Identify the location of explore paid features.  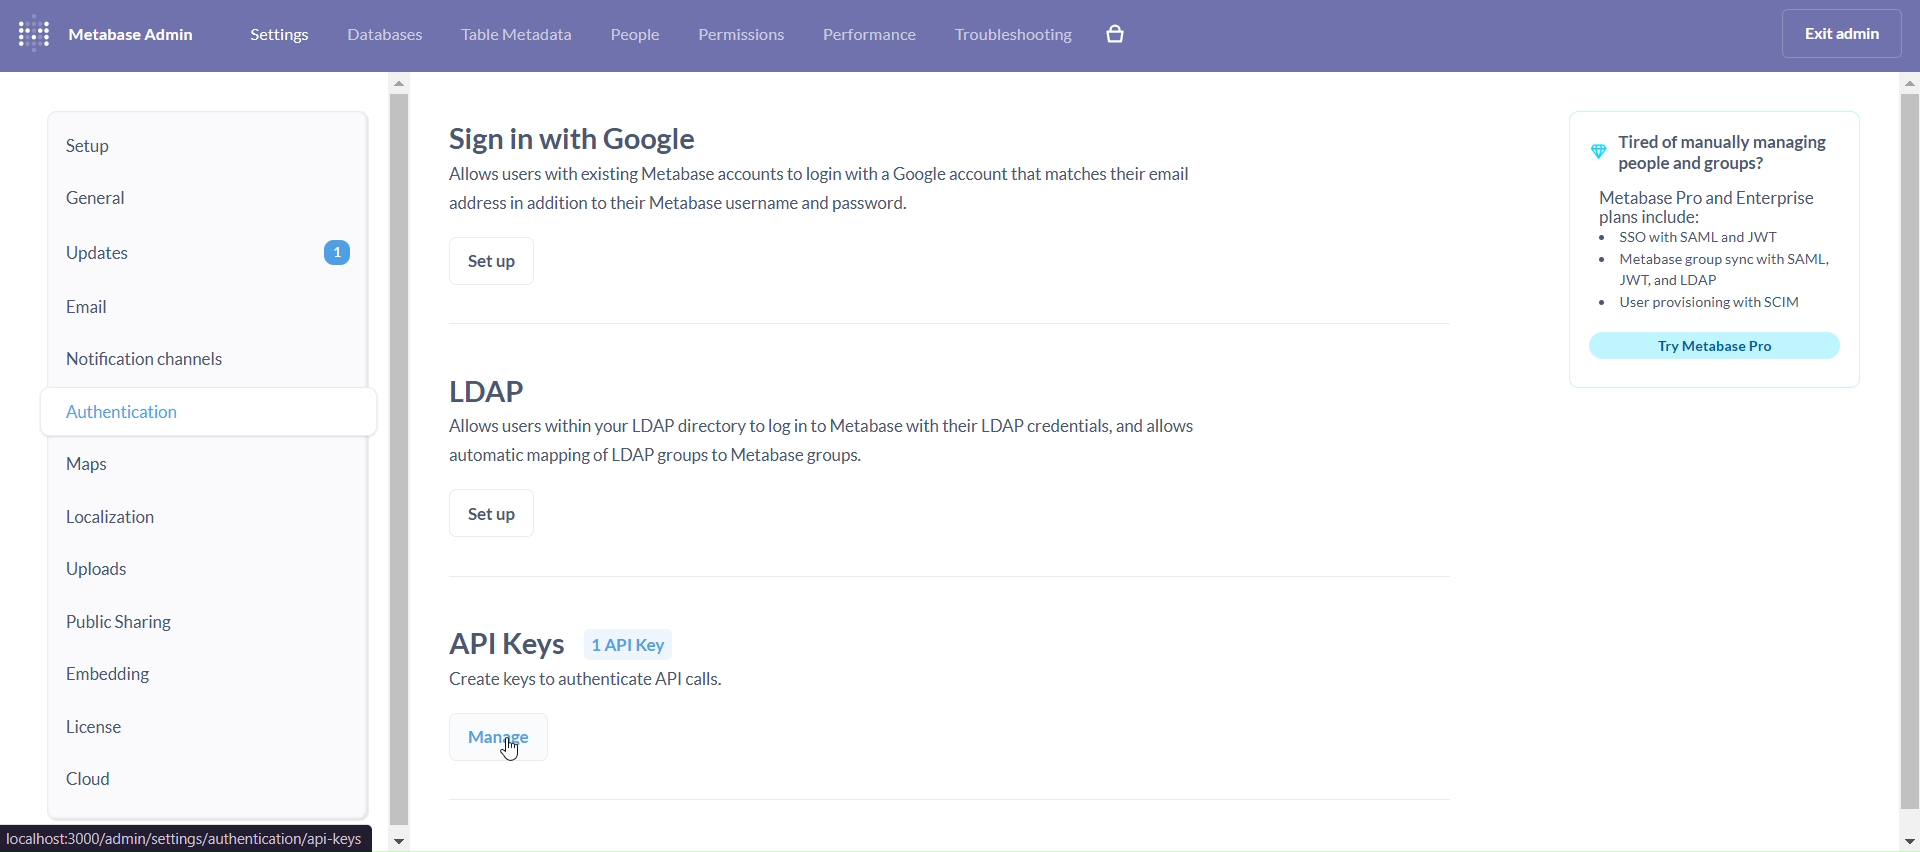
(1120, 35).